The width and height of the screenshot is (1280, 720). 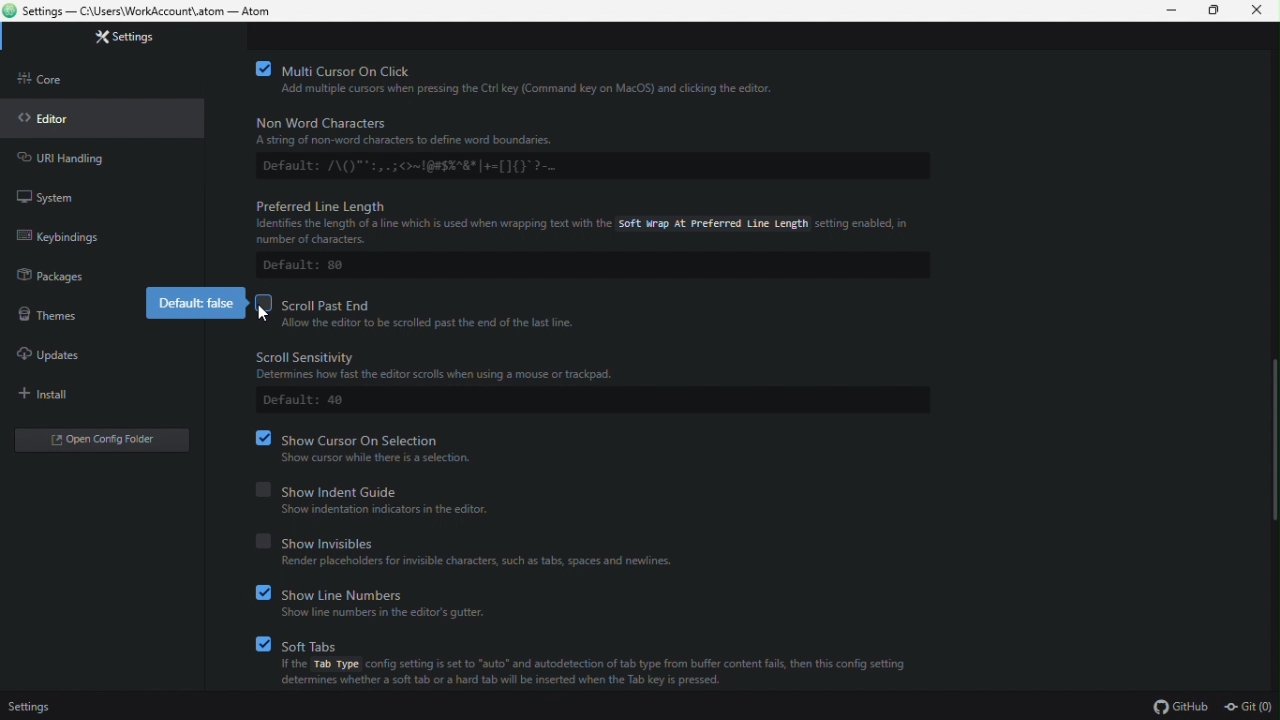 I want to click on Default: /\()"":,.;O~I@¥S% 8" |+=[]{} ?--, so click(x=437, y=165).